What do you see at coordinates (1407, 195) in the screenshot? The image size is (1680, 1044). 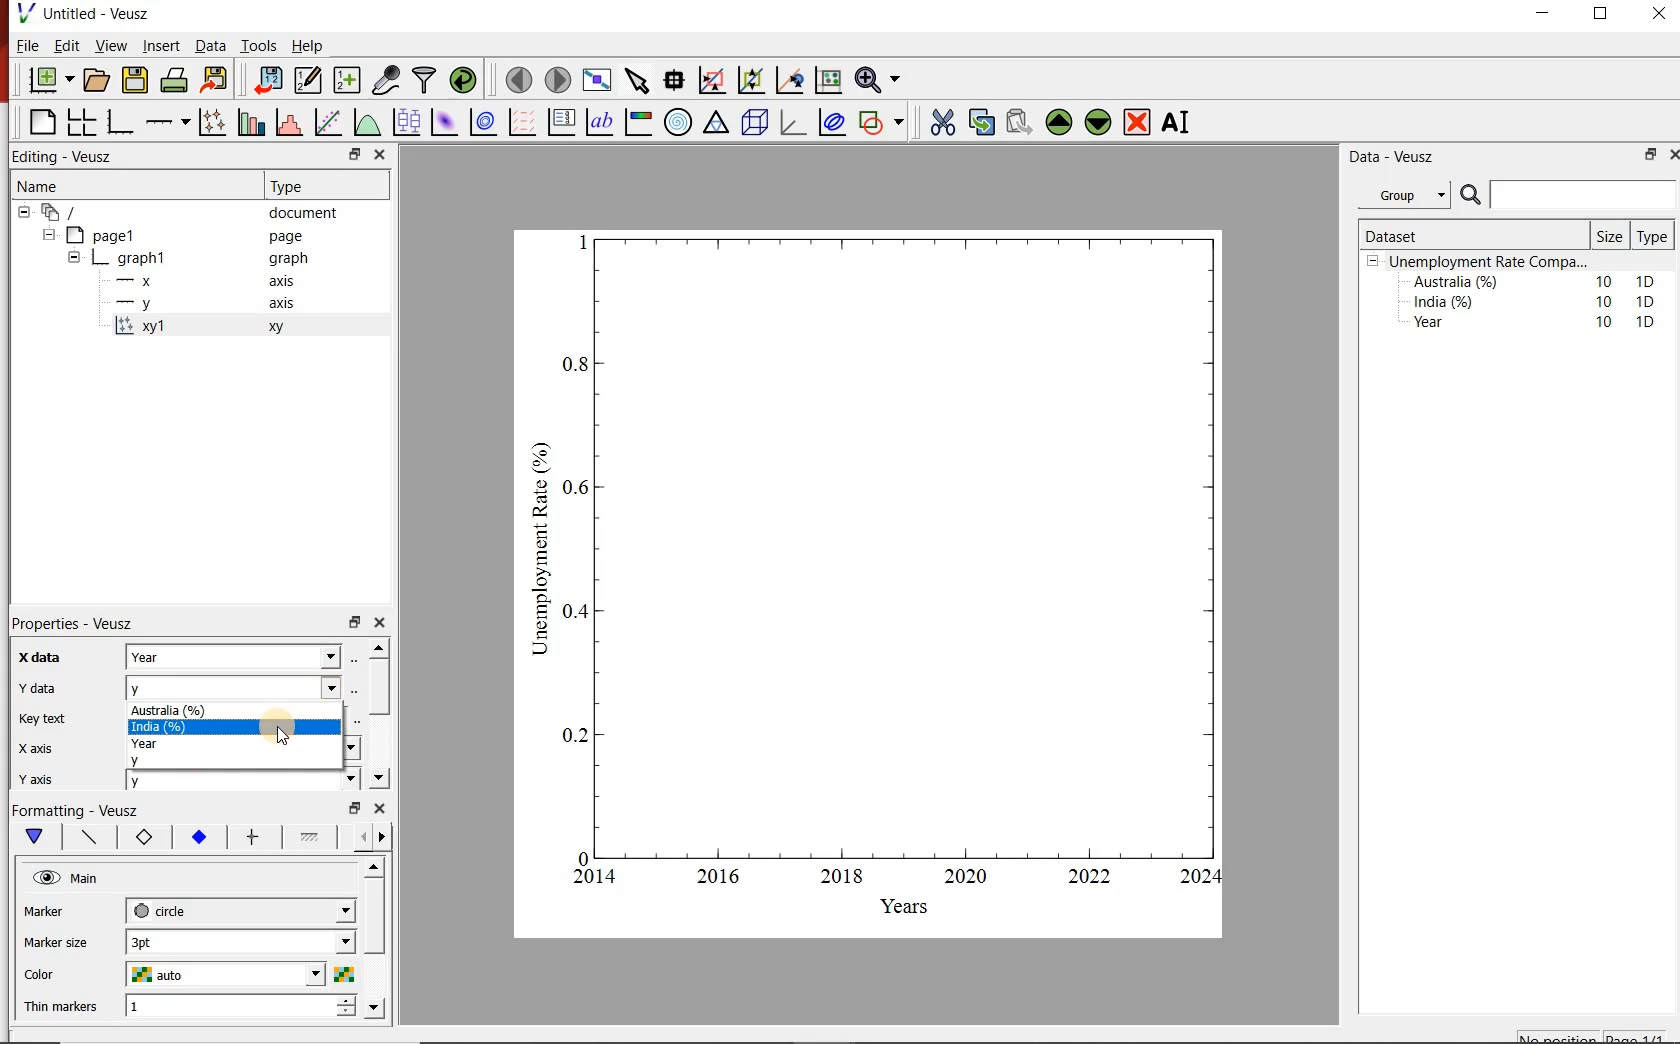 I see `Group` at bounding box center [1407, 195].